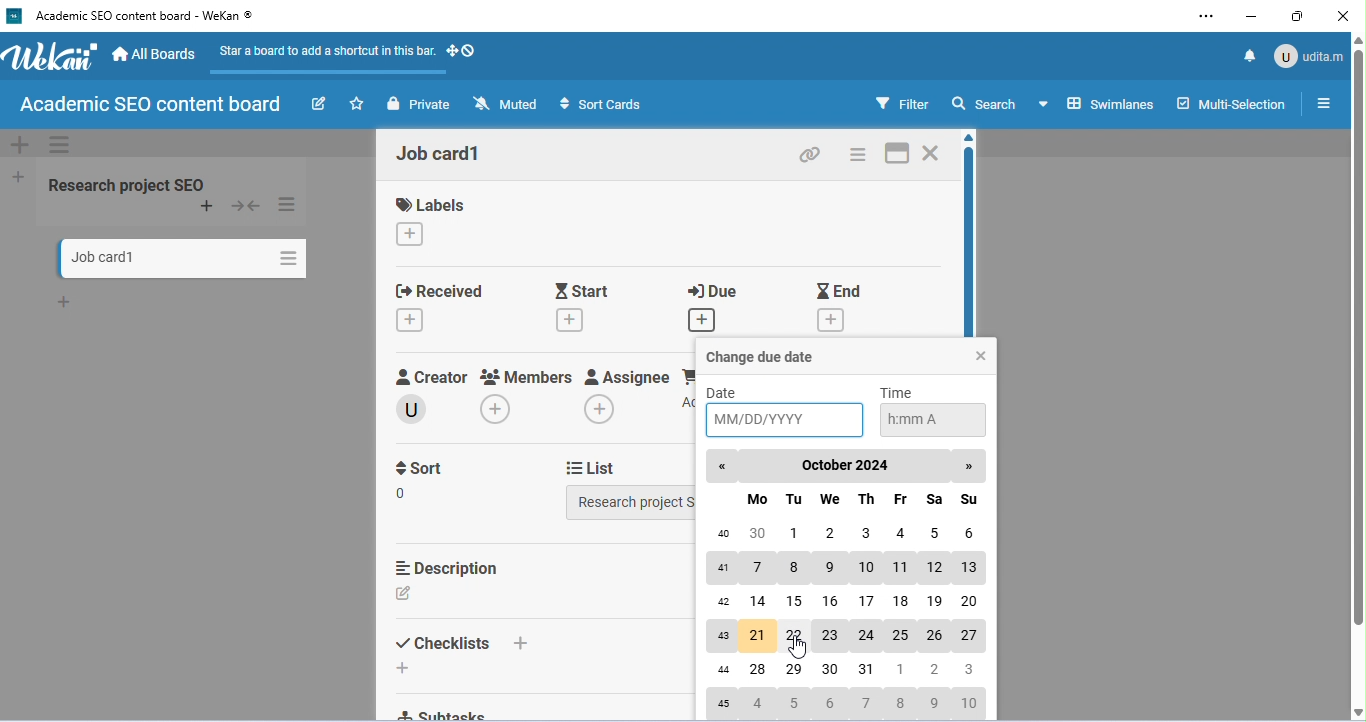  I want to click on minimize, so click(1252, 15).